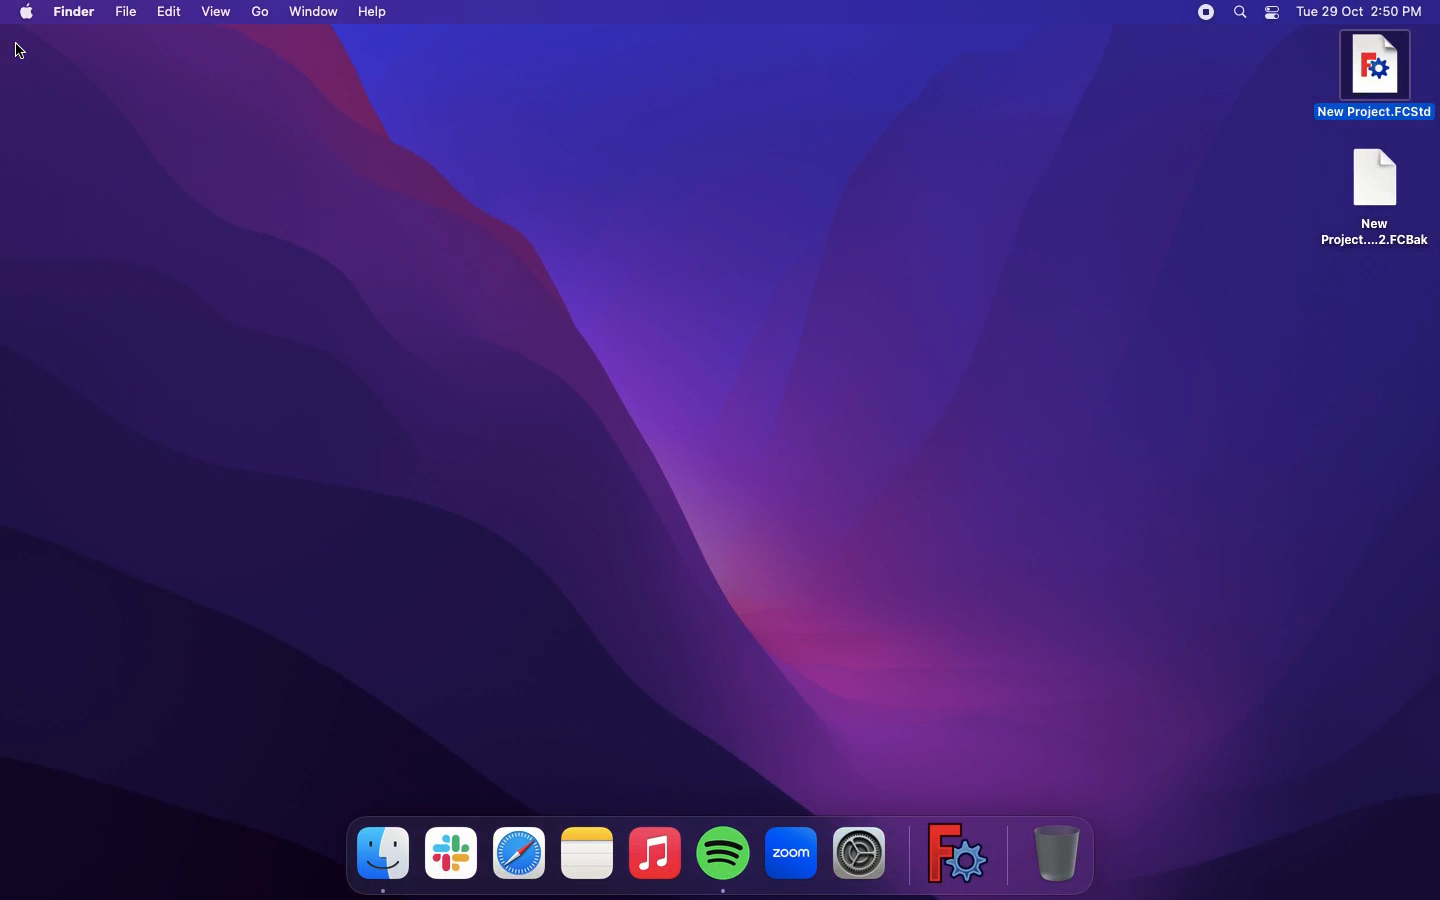 The width and height of the screenshot is (1440, 900). What do you see at coordinates (170, 12) in the screenshot?
I see `Edit` at bounding box center [170, 12].